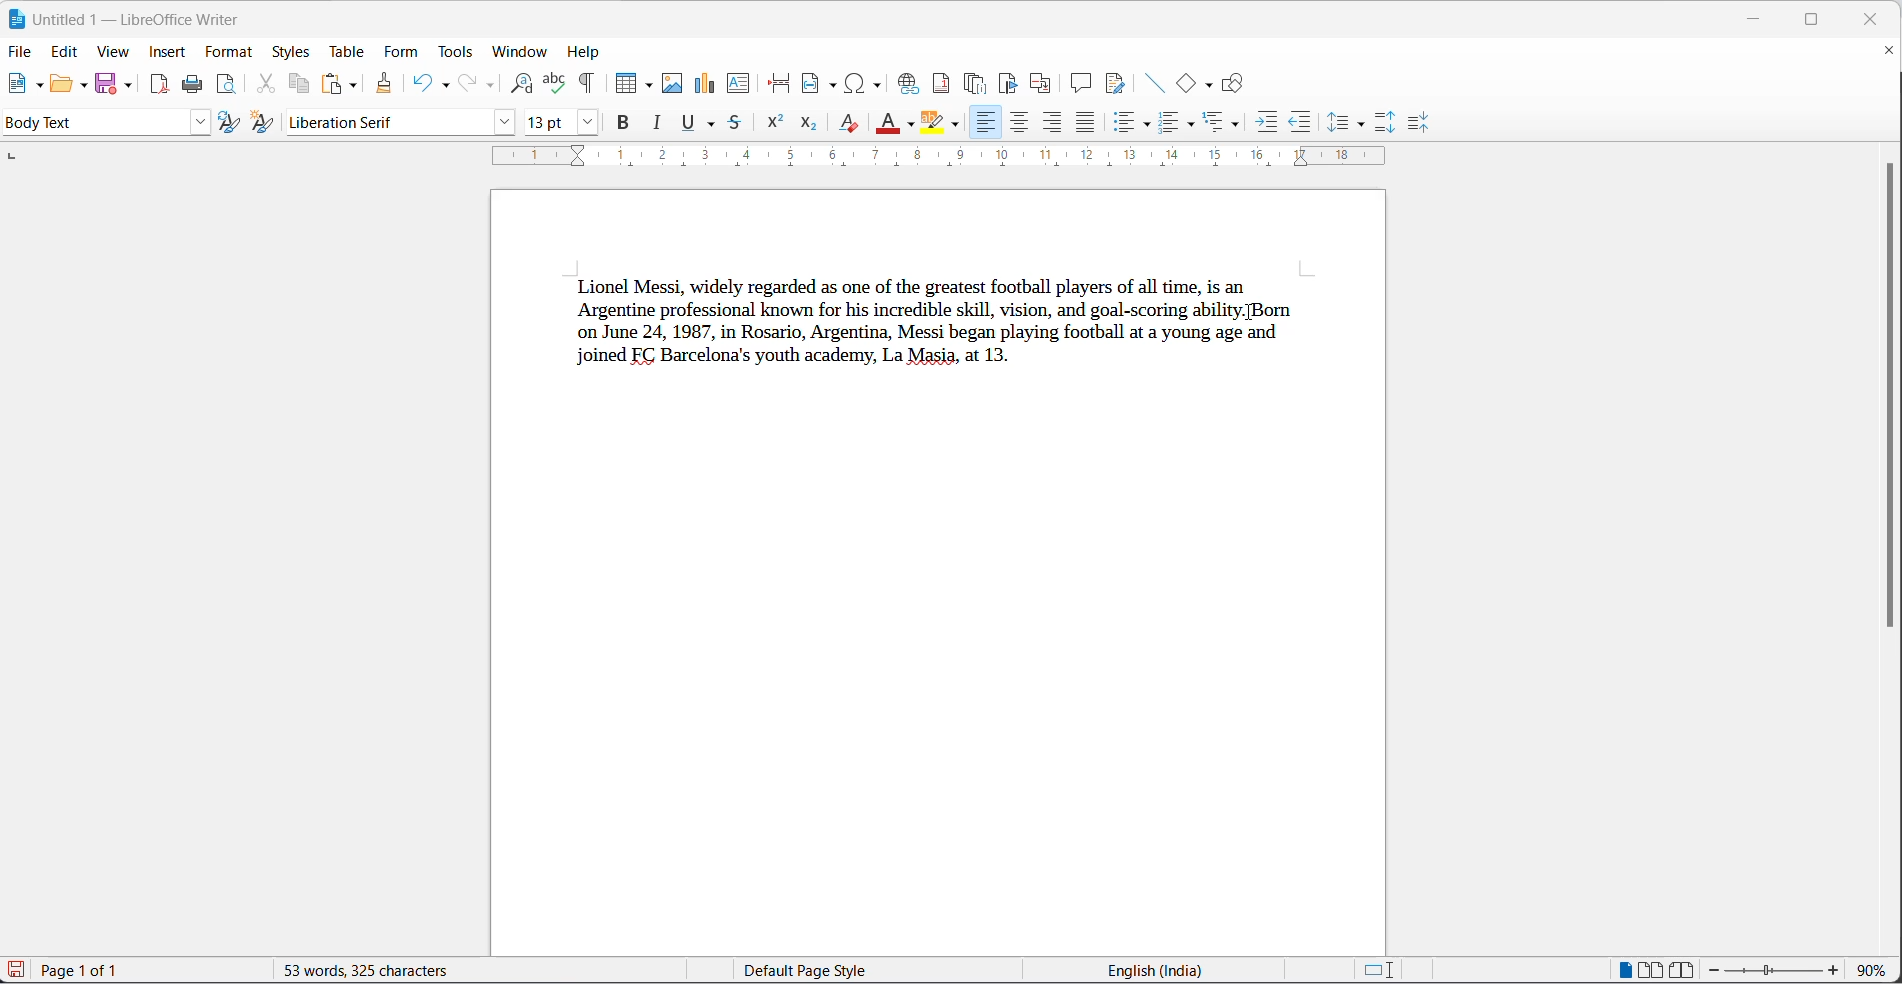  What do you see at coordinates (36, 86) in the screenshot?
I see `new file options` at bounding box center [36, 86].